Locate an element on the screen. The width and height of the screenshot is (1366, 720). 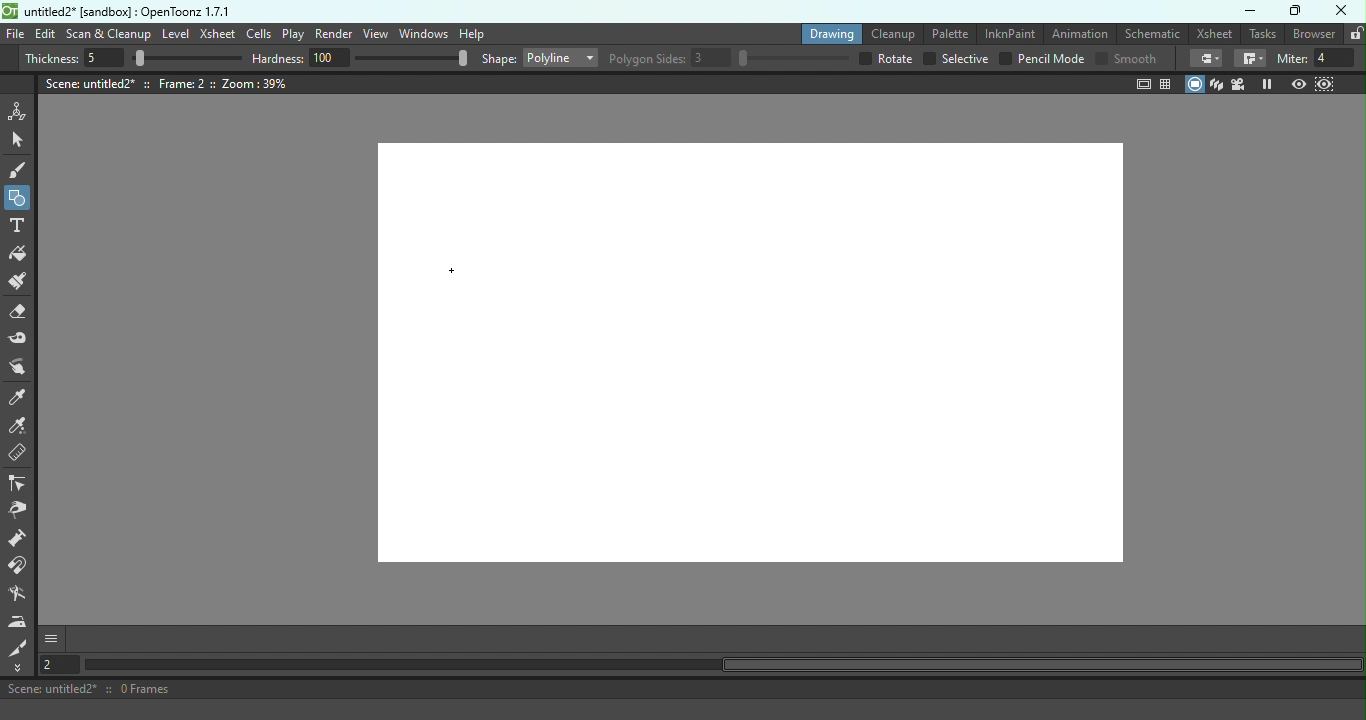
Safe area is located at coordinates (1142, 85).